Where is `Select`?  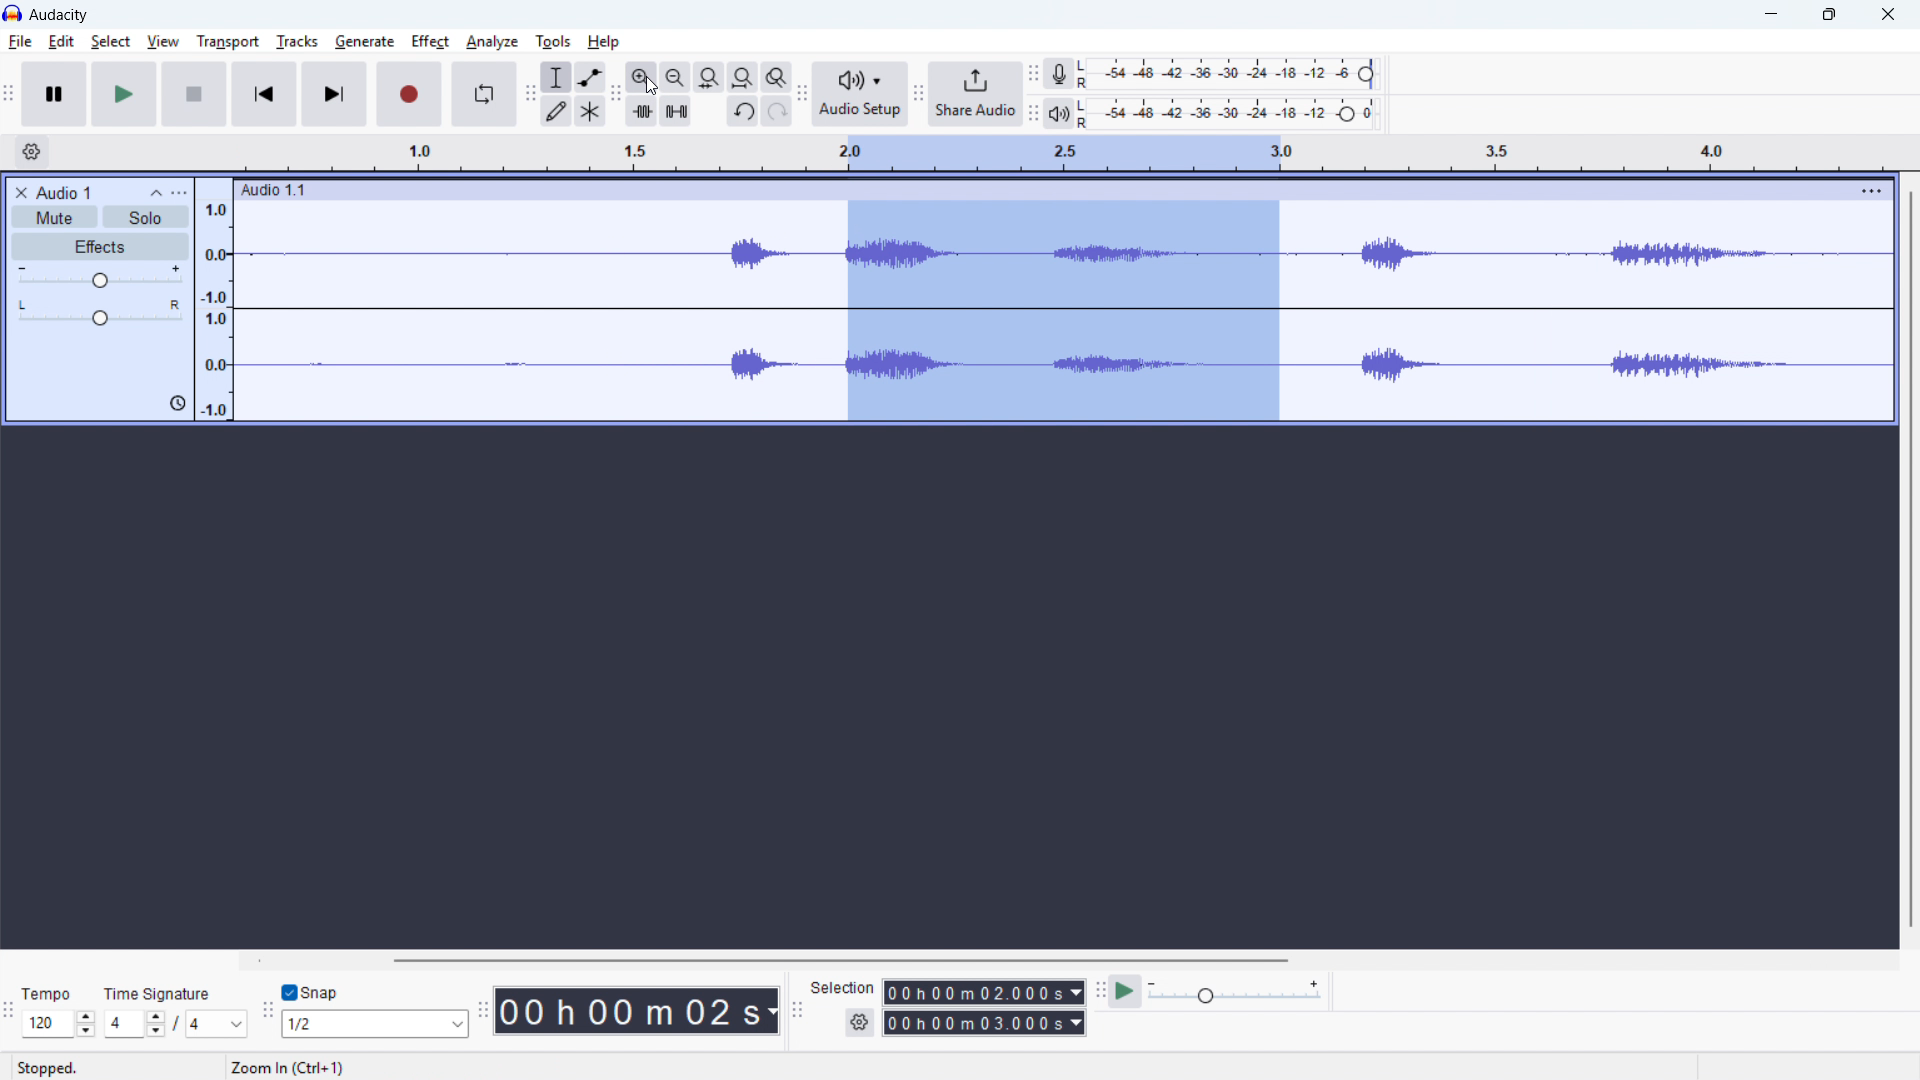 Select is located at coordinates (110, 42).